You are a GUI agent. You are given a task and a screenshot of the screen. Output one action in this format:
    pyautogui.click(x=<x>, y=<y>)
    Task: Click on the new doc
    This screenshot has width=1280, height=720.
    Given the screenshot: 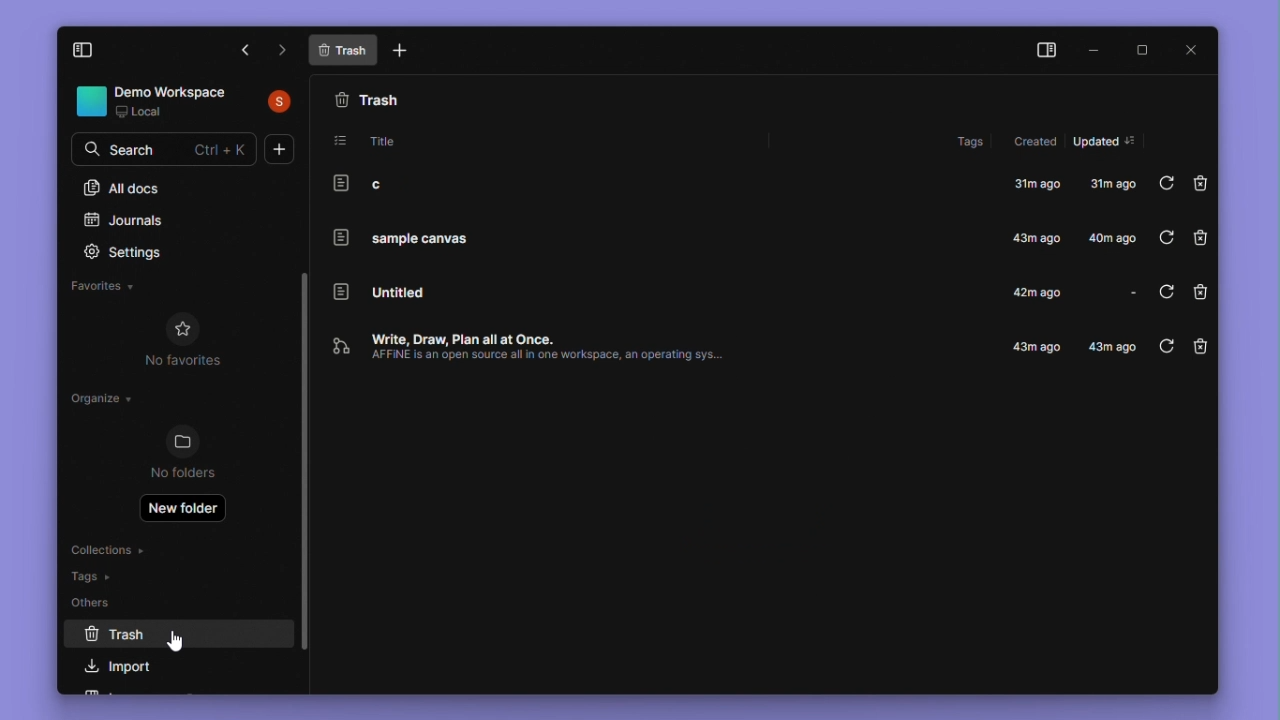 What is the action you would take?
    pyautogui.click(x=403, y=51)
    